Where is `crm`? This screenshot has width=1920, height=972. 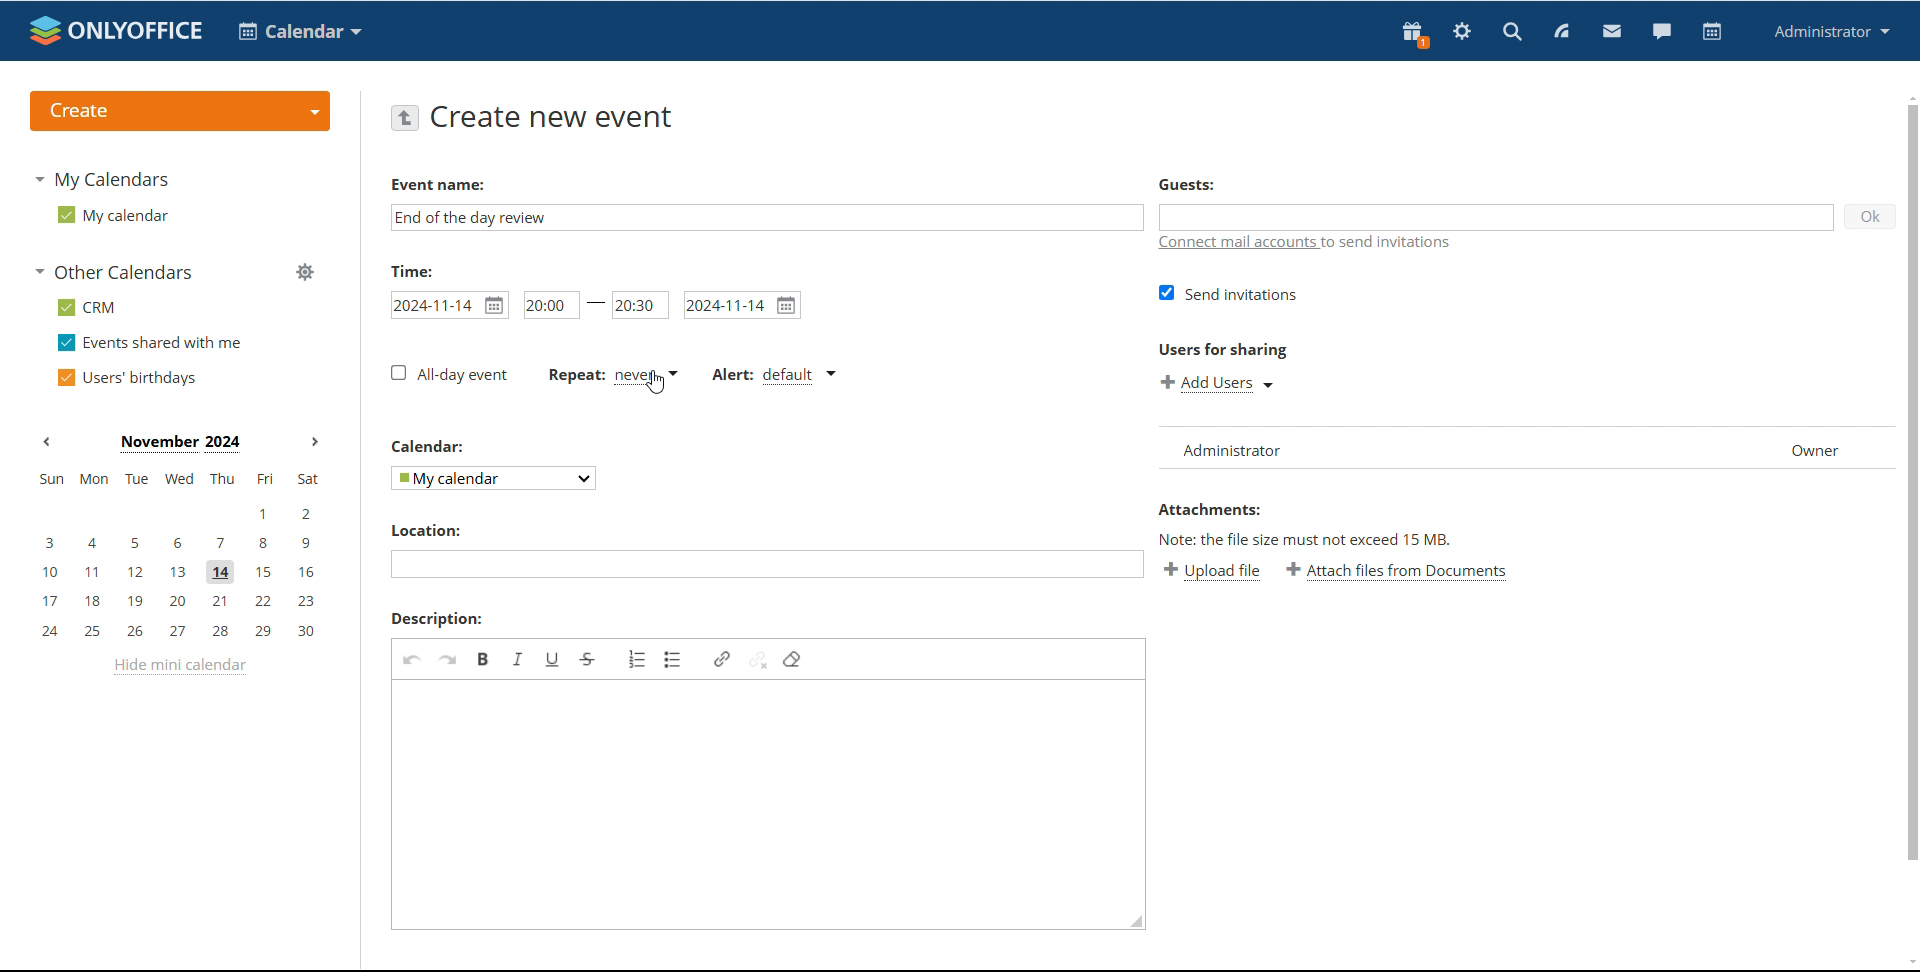 crm is located at coordinates (88, 308).